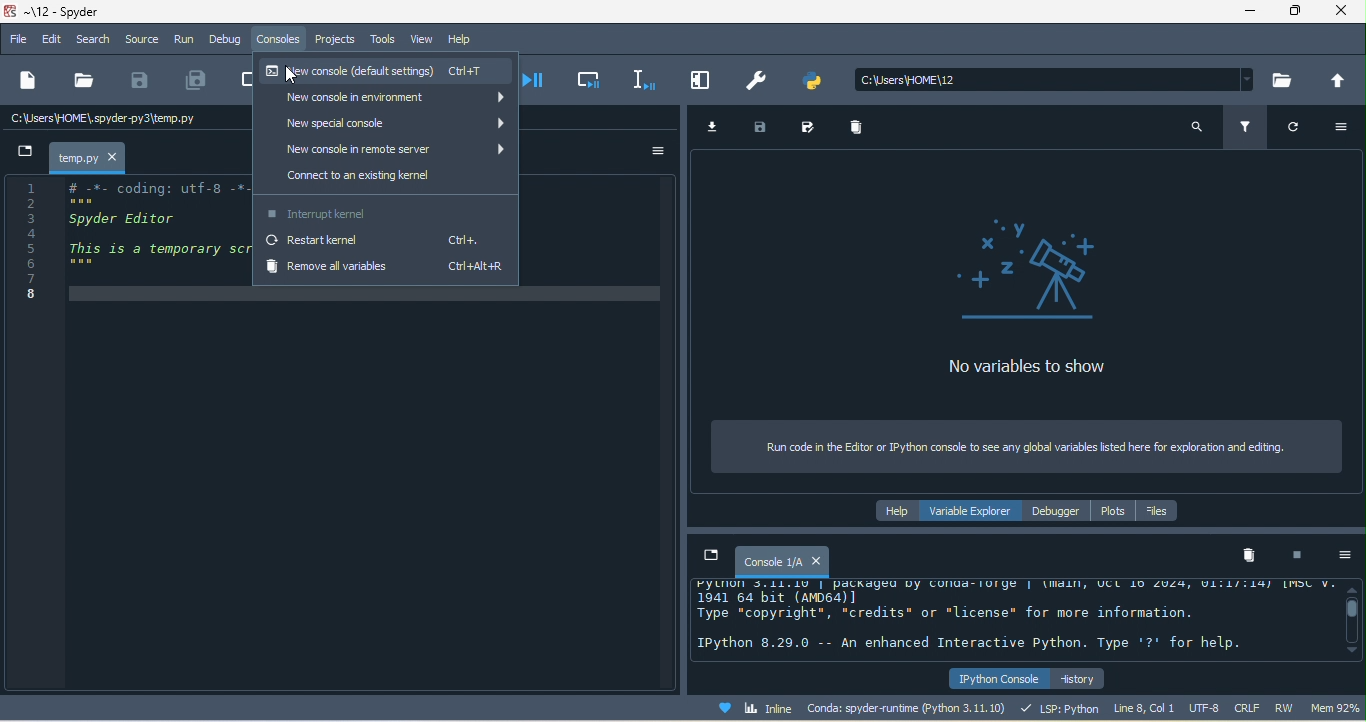 The height and width of the screenshot is (722, 1366). I want to click on debug selection, so click(645, 81).